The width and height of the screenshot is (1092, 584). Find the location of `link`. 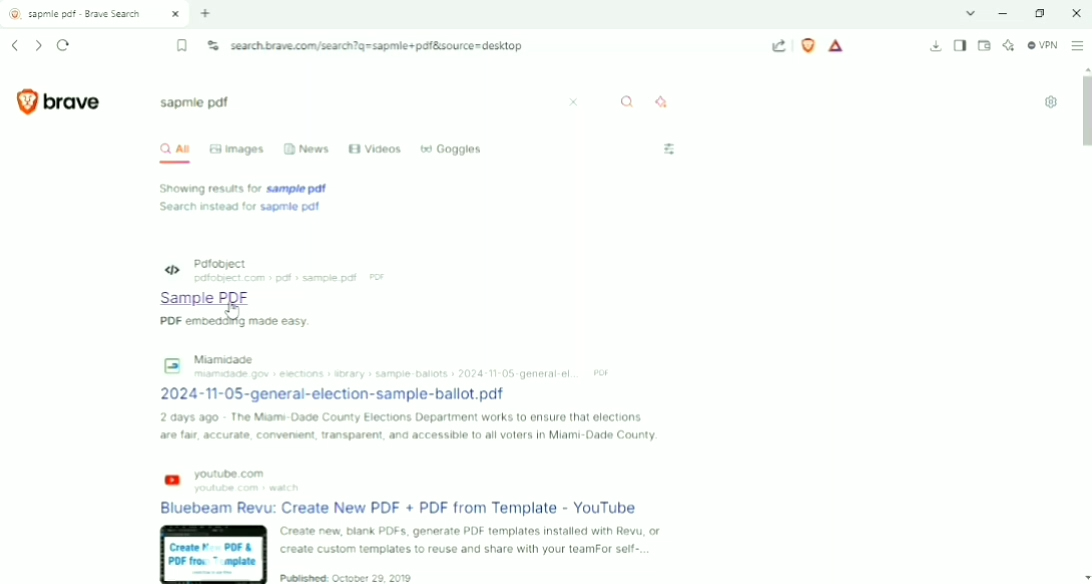

link is located at coordinates (412, 509).